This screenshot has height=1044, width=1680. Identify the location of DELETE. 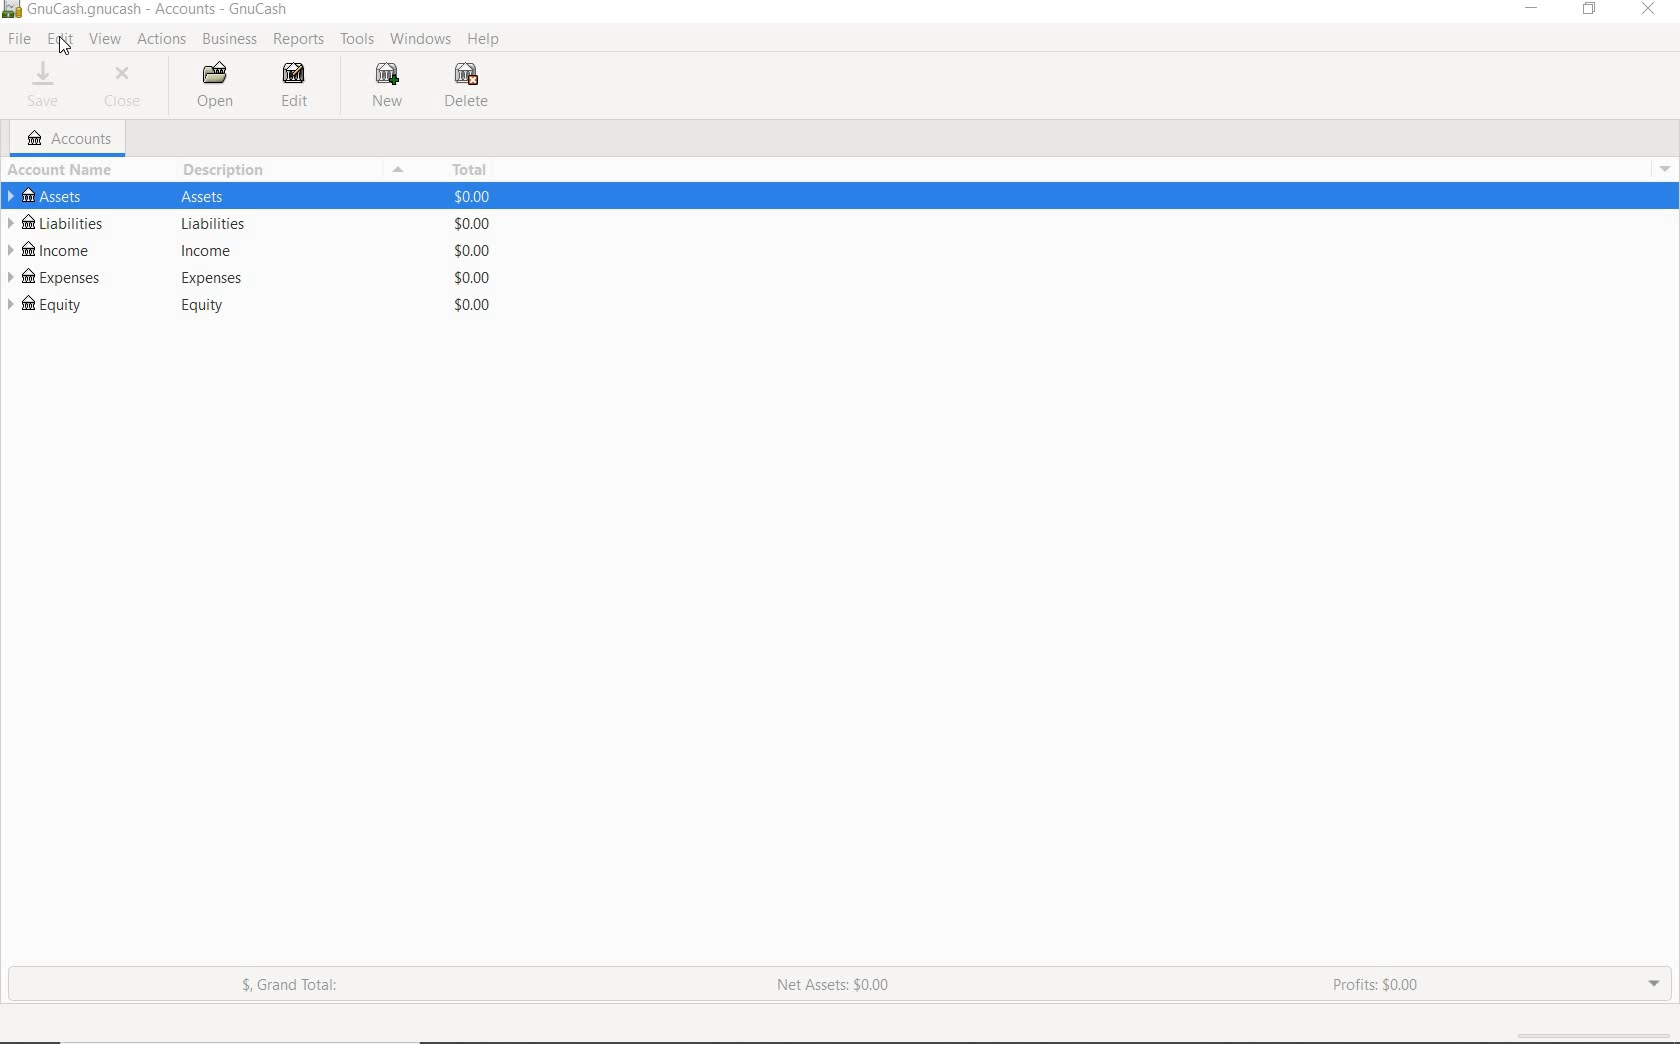
(467, 85).